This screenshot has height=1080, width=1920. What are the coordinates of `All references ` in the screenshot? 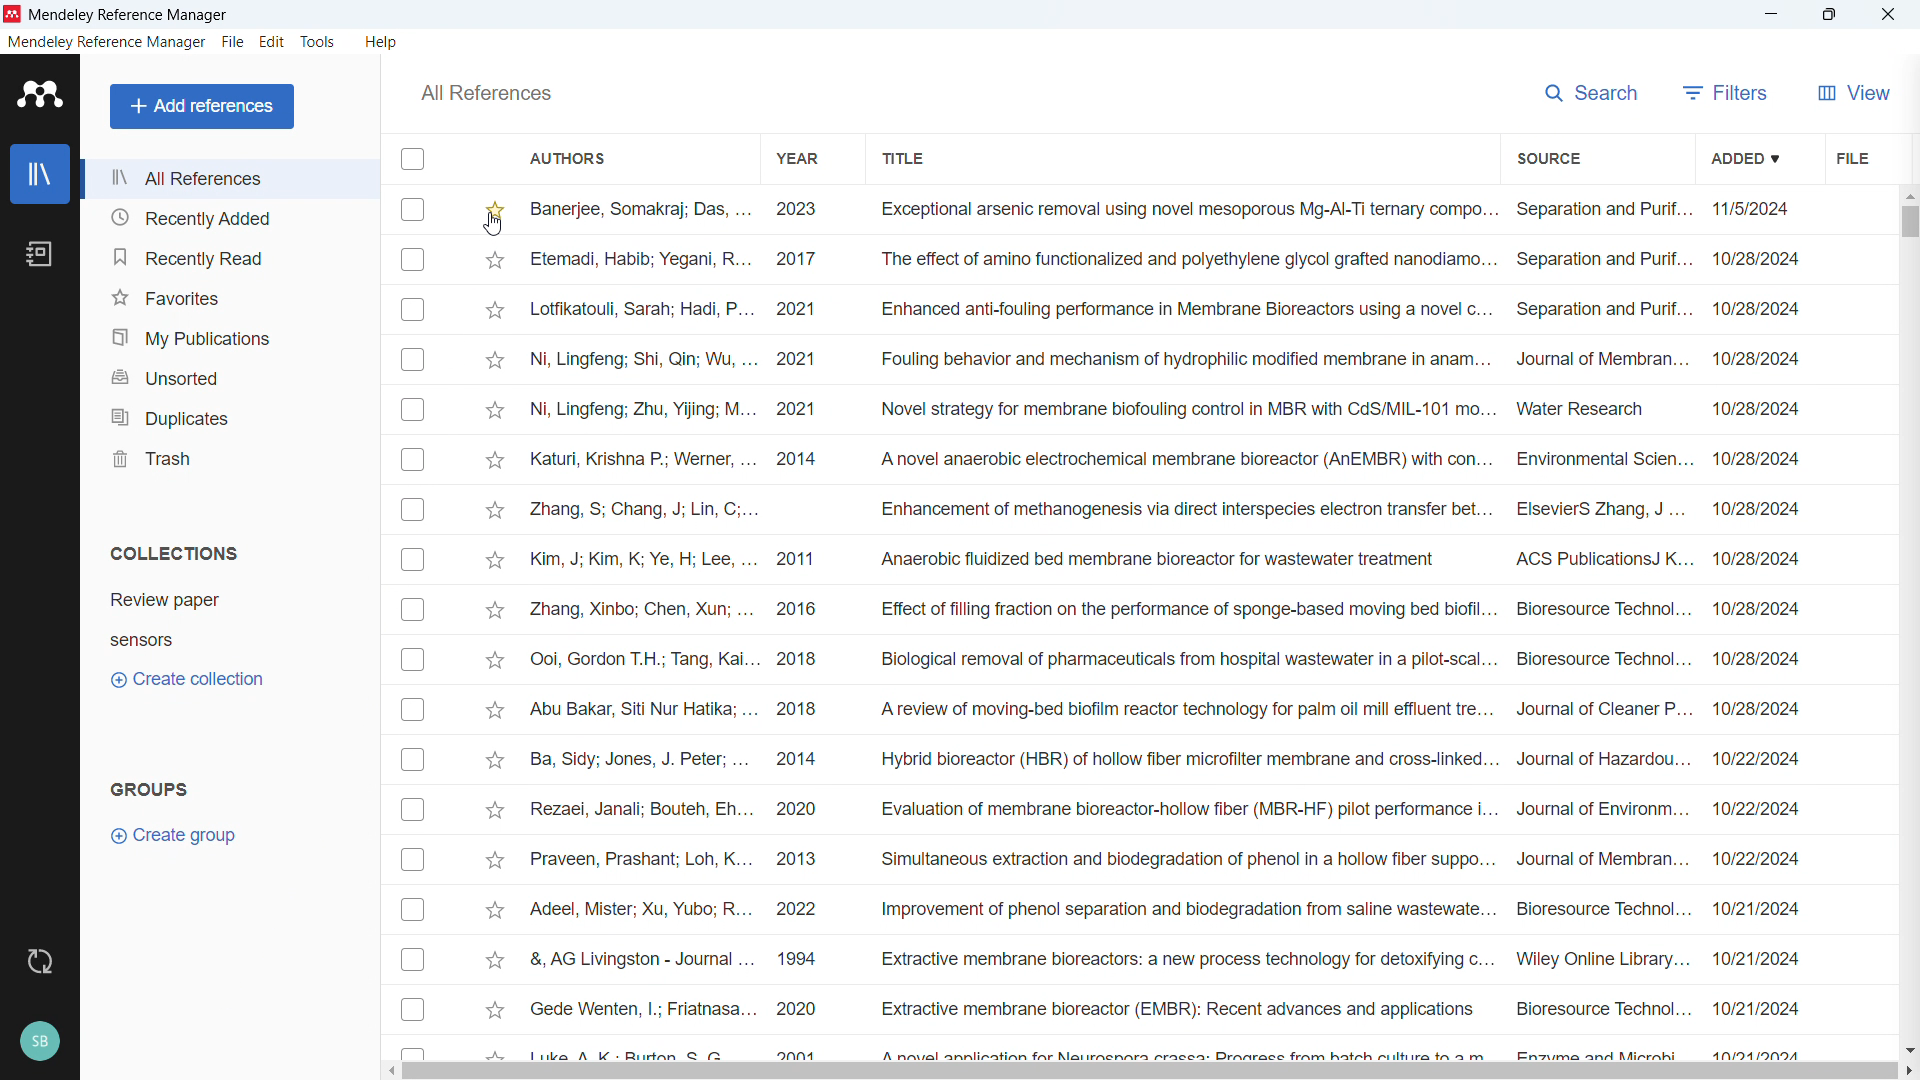 It's located at (229, 180).